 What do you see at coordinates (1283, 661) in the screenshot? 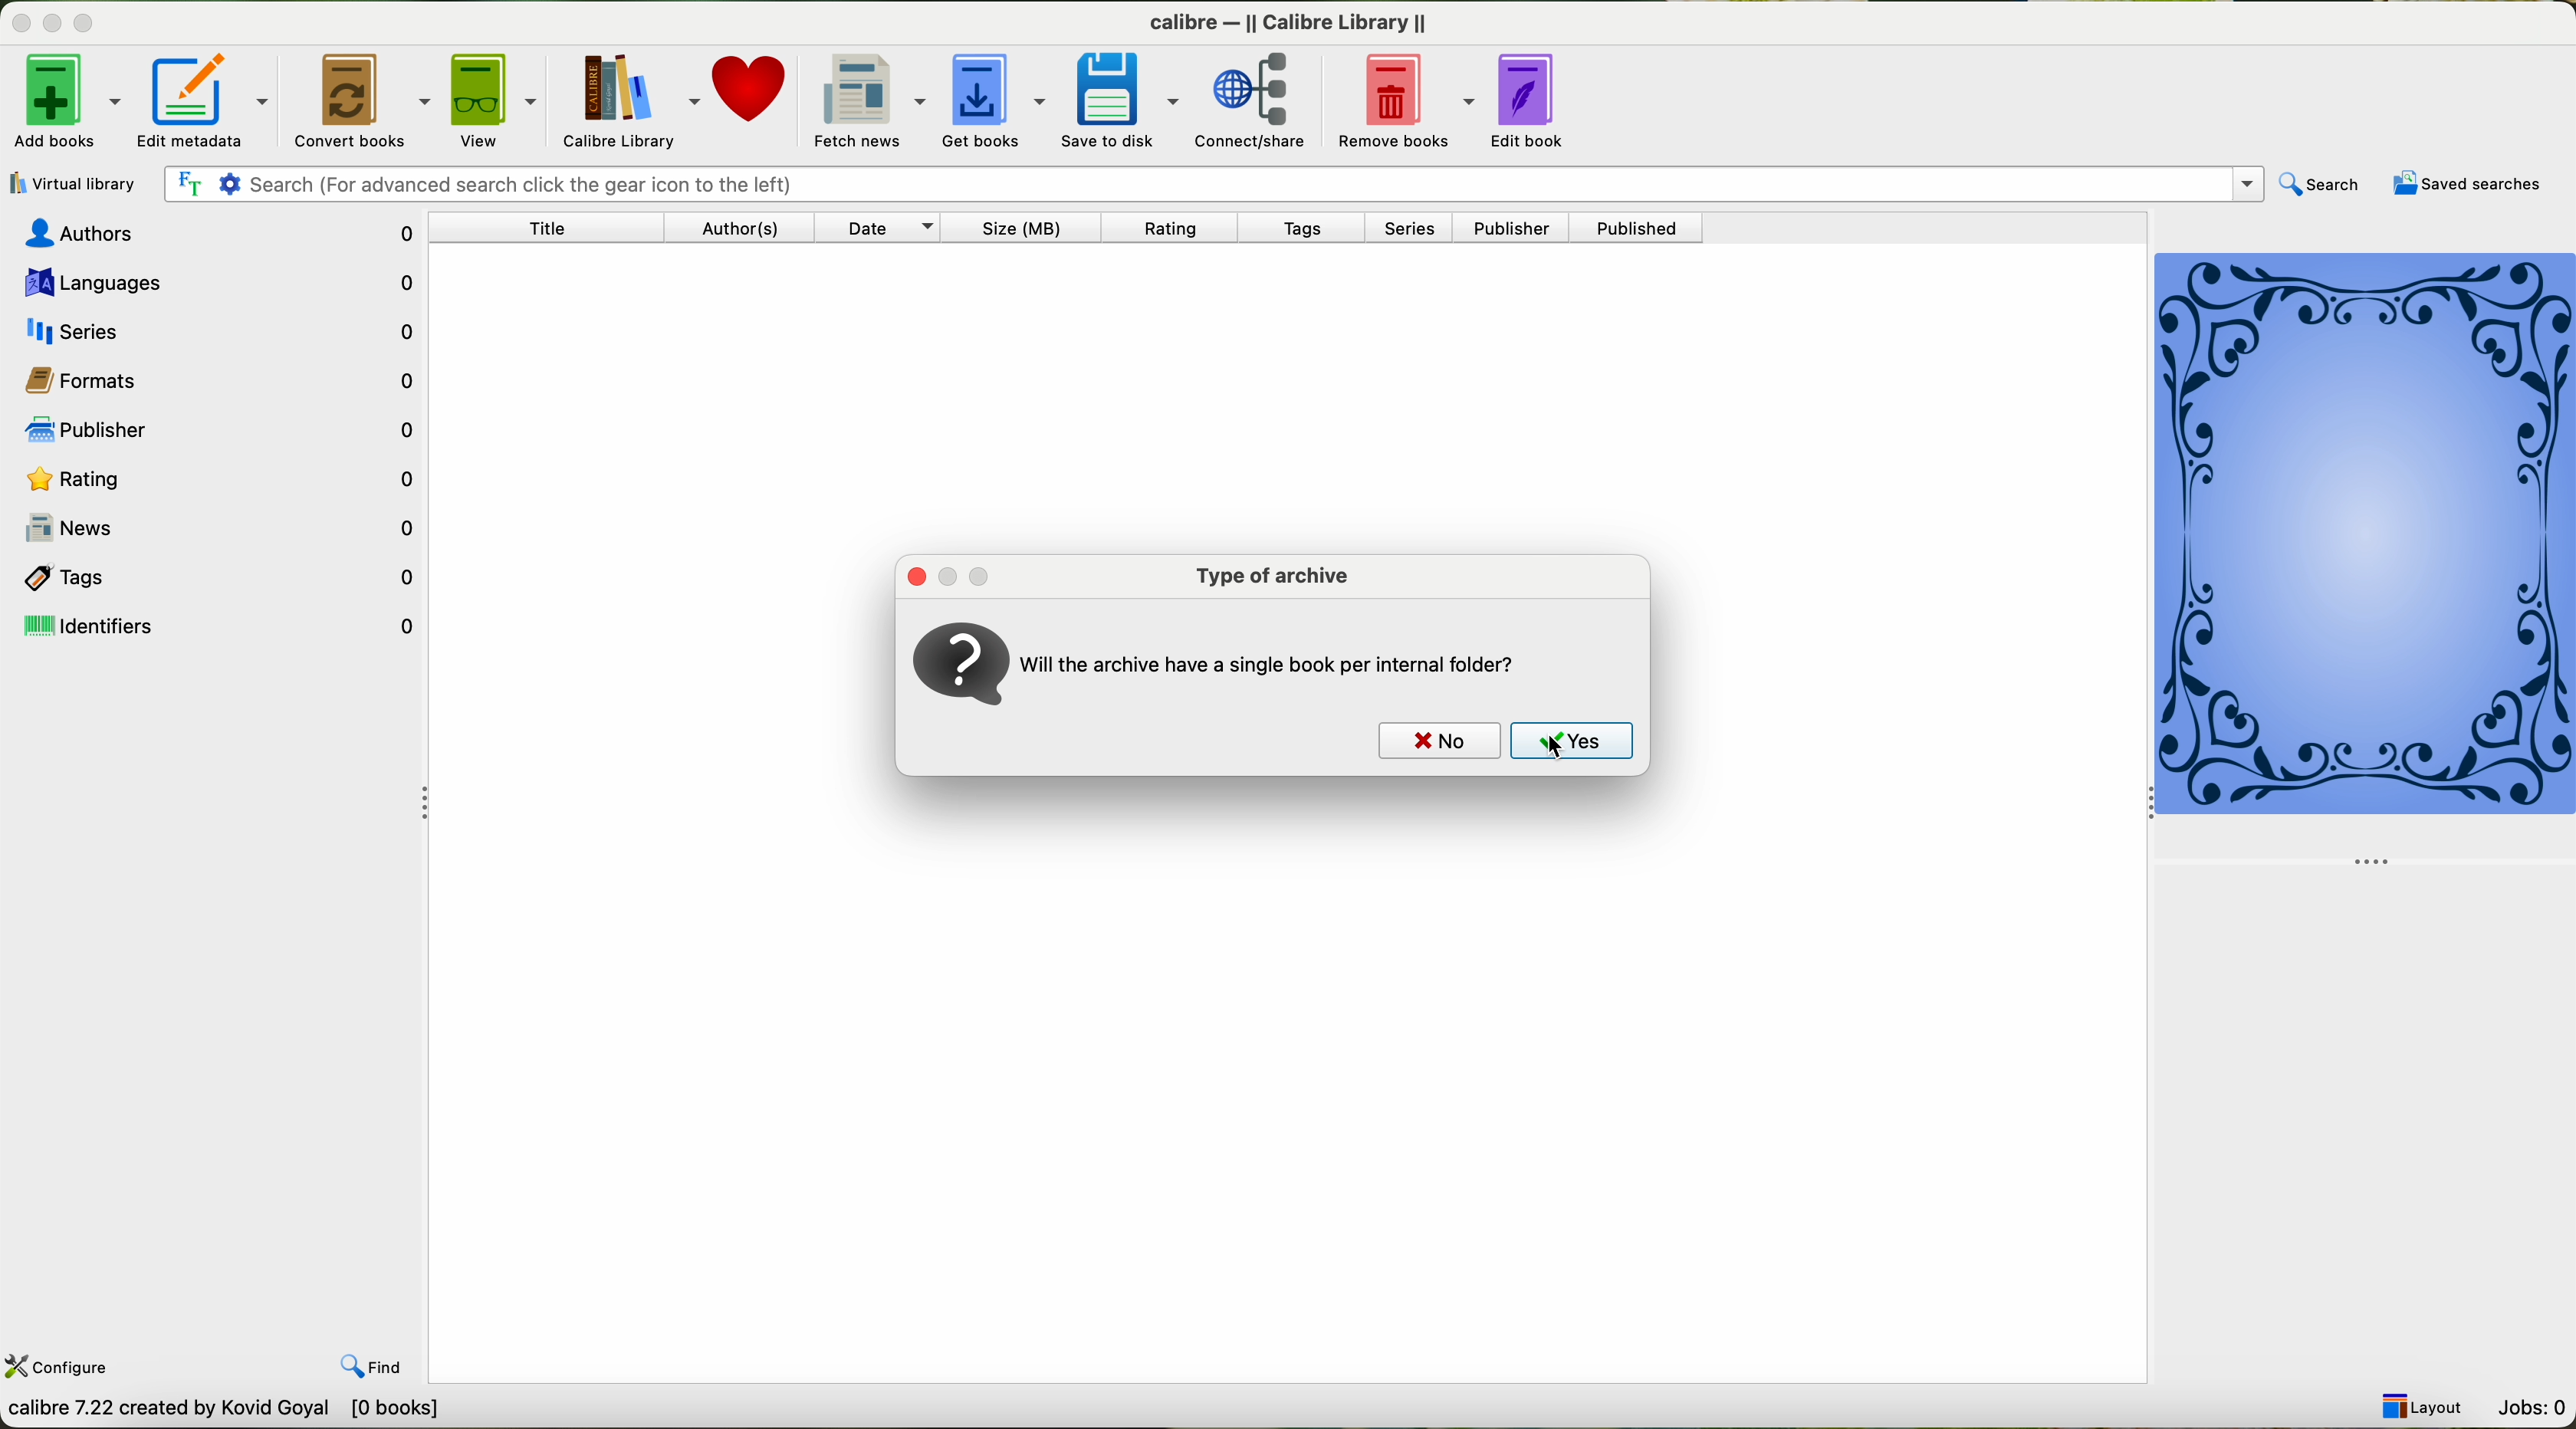
I see `will the archieve have a single book per internat folder?` at bounding box center [1283, 661].